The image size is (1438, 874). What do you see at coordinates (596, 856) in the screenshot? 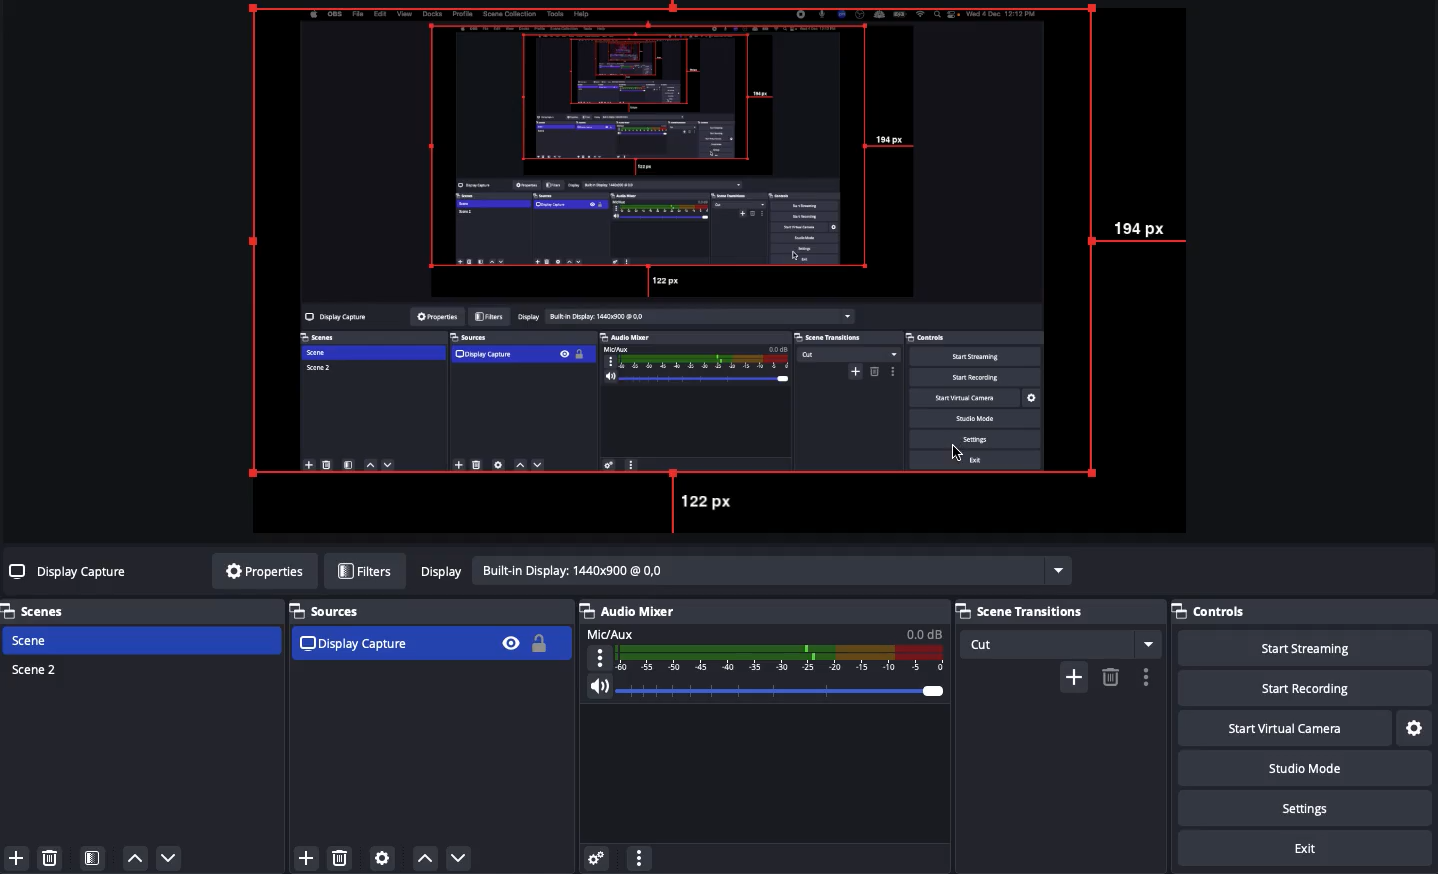
I see `Advanced audio menu` at bounding box center [596, 856].